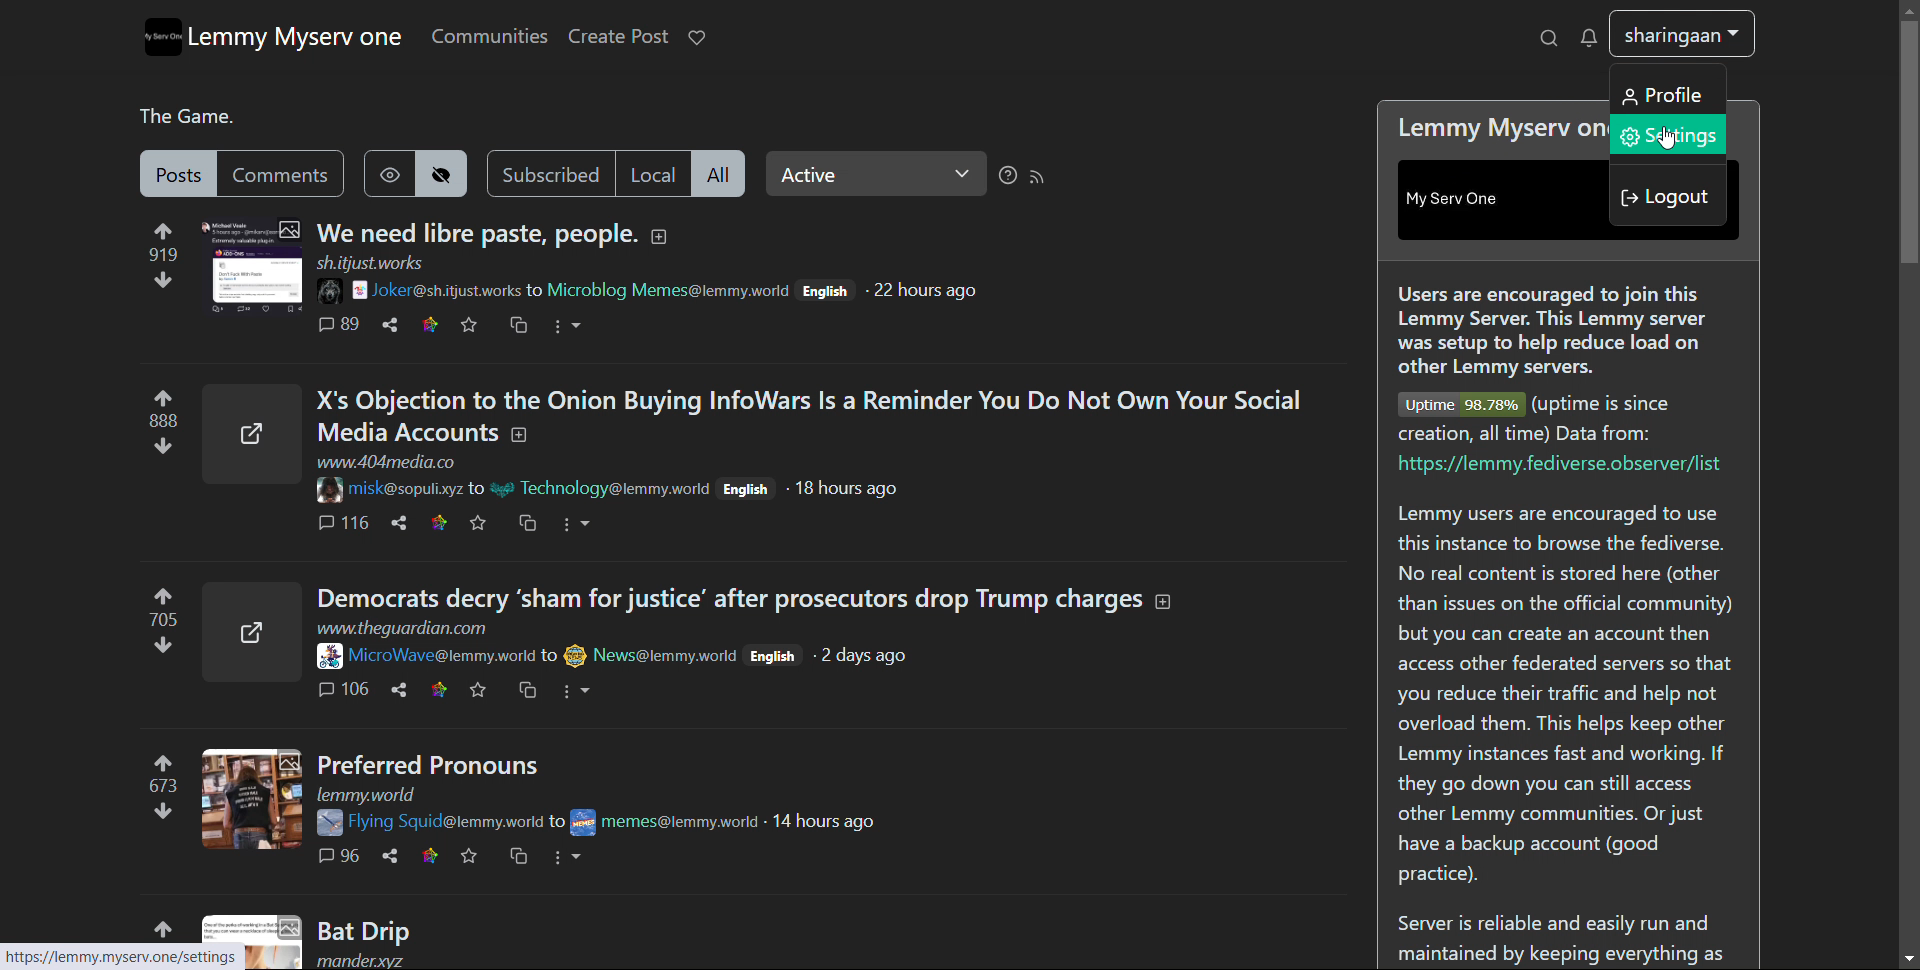  What do you see at coordinates (179, 116) in the screenshot?
I see `The Game.` at bounding box center [179, 116].